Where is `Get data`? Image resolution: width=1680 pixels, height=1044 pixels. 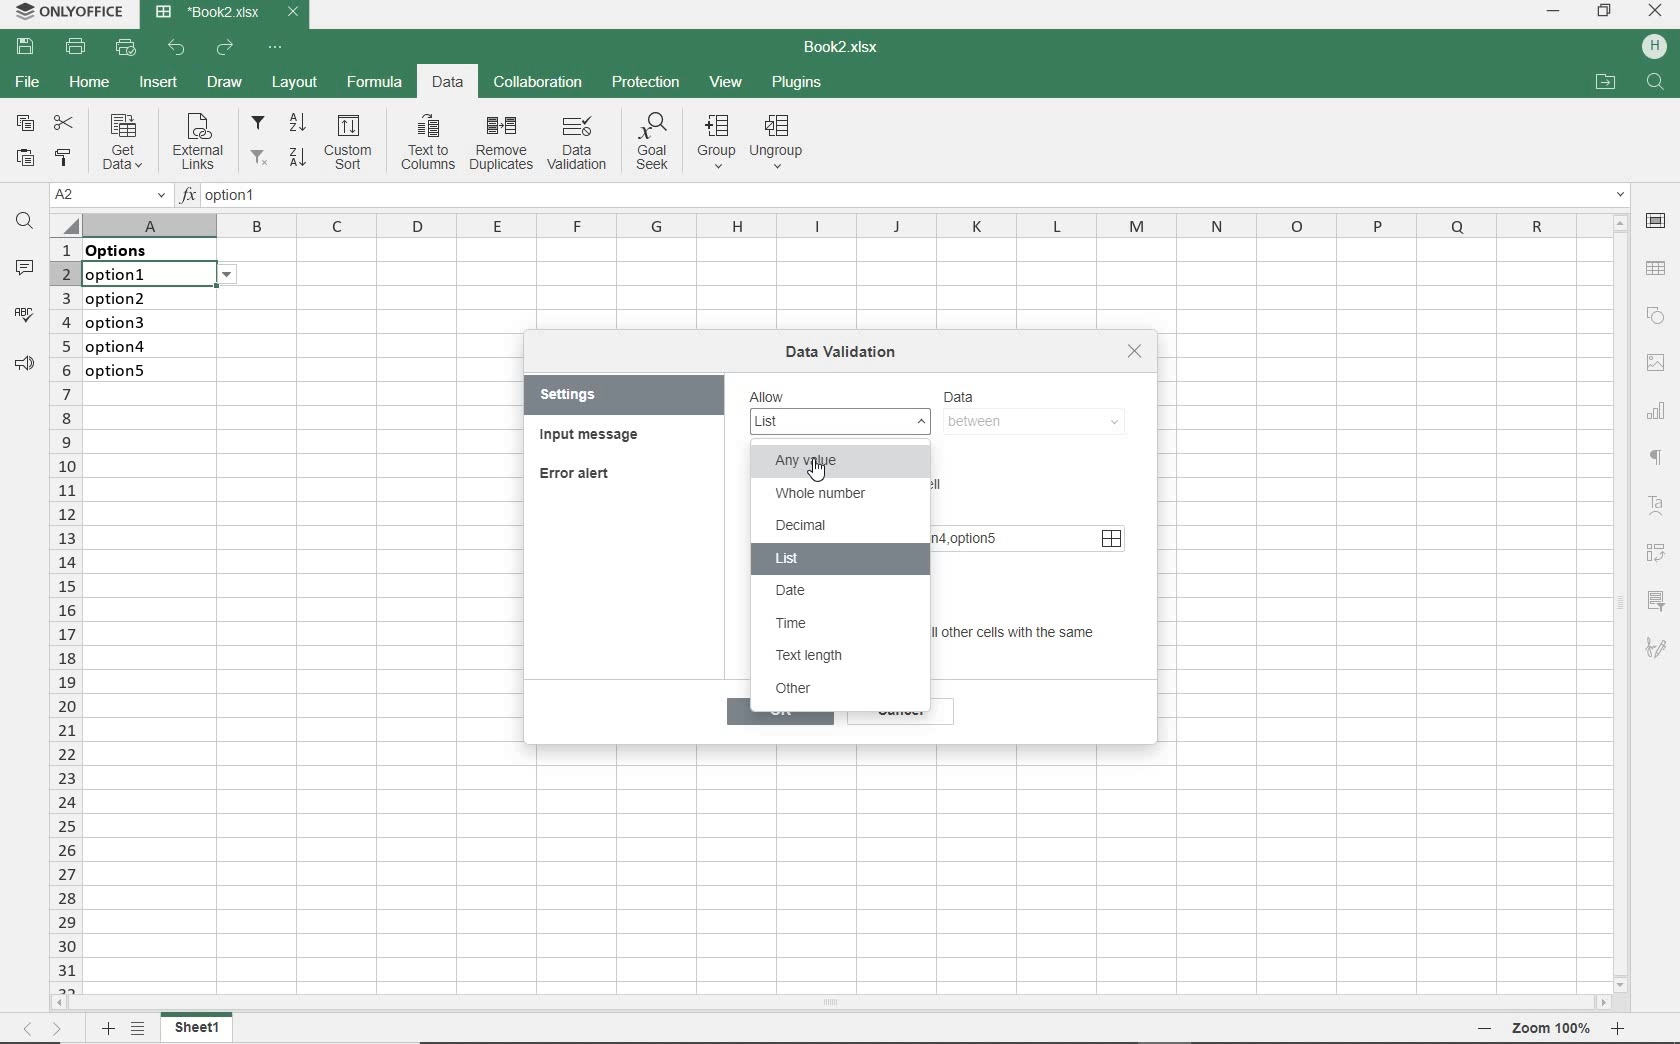
Get data is located at coordinates (120, 141).